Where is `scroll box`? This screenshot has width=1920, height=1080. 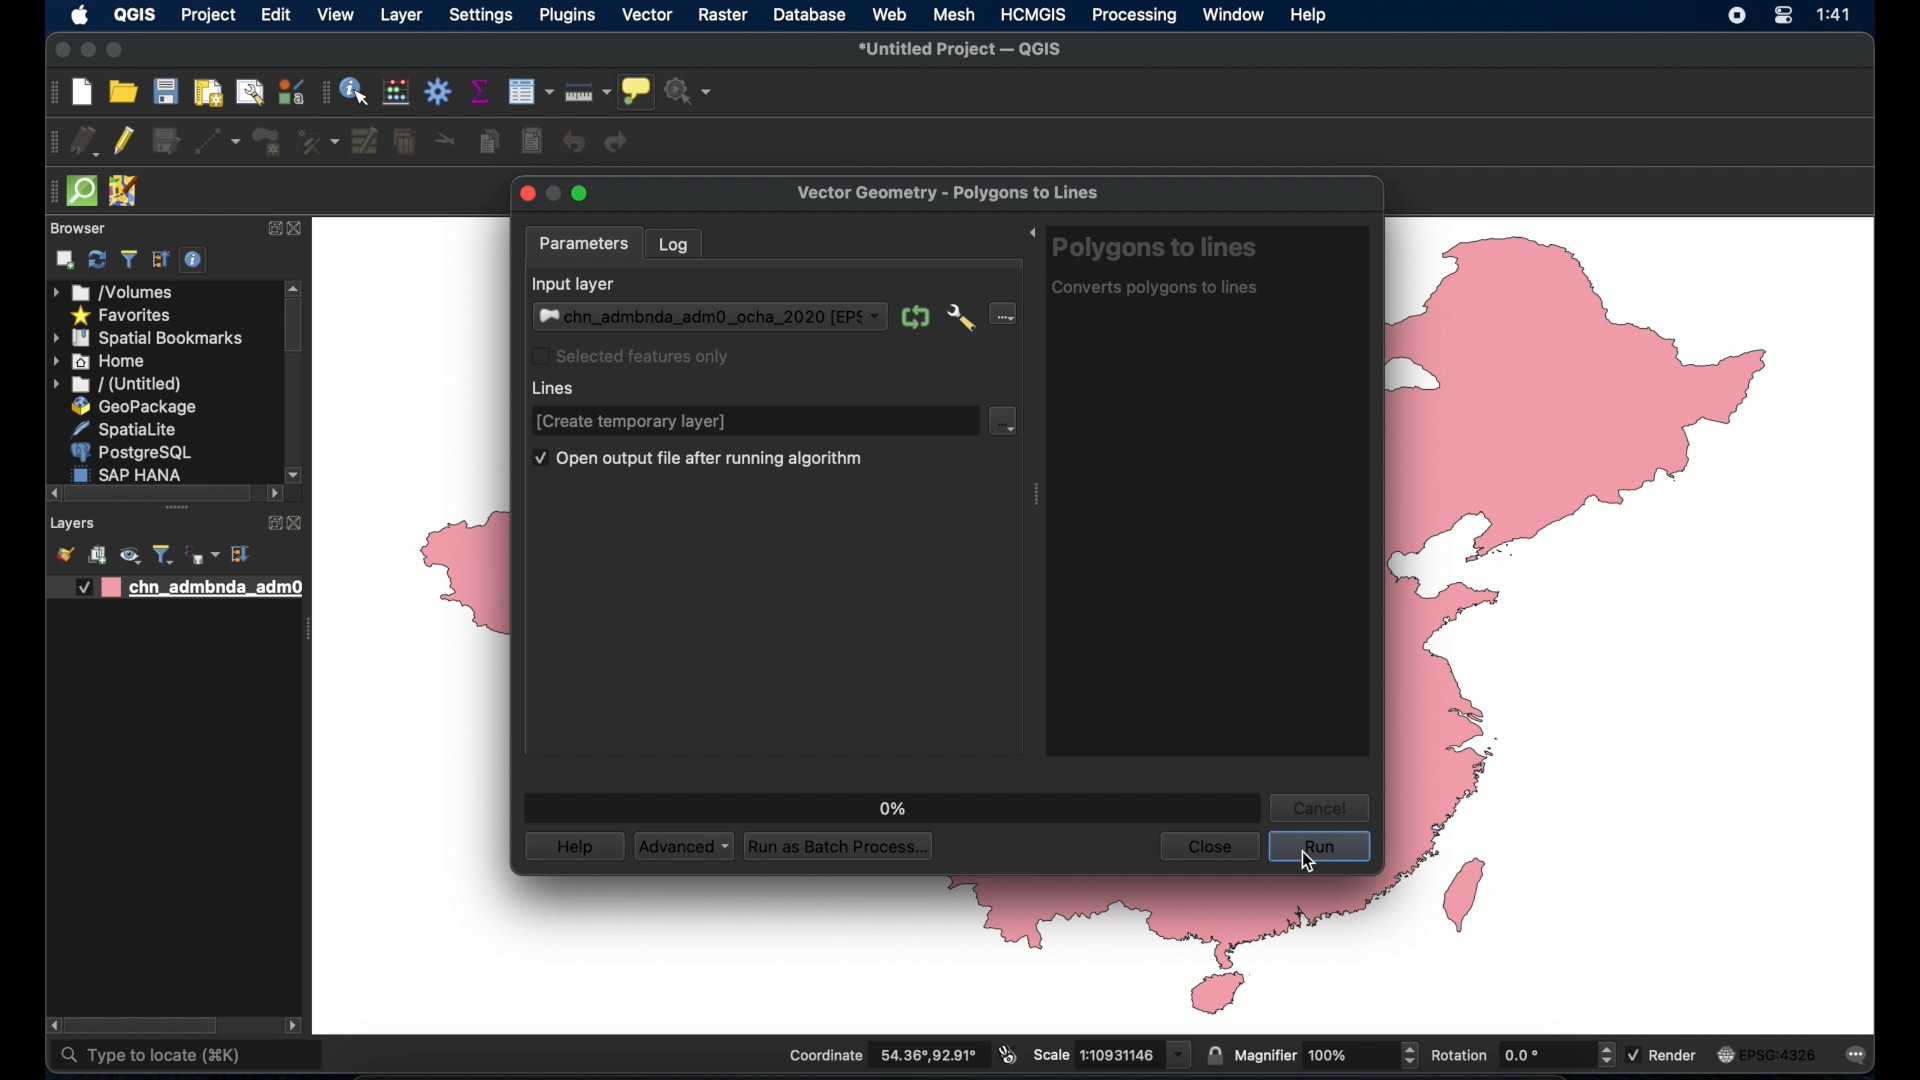
scroll box is located at coordinates (157, 493).